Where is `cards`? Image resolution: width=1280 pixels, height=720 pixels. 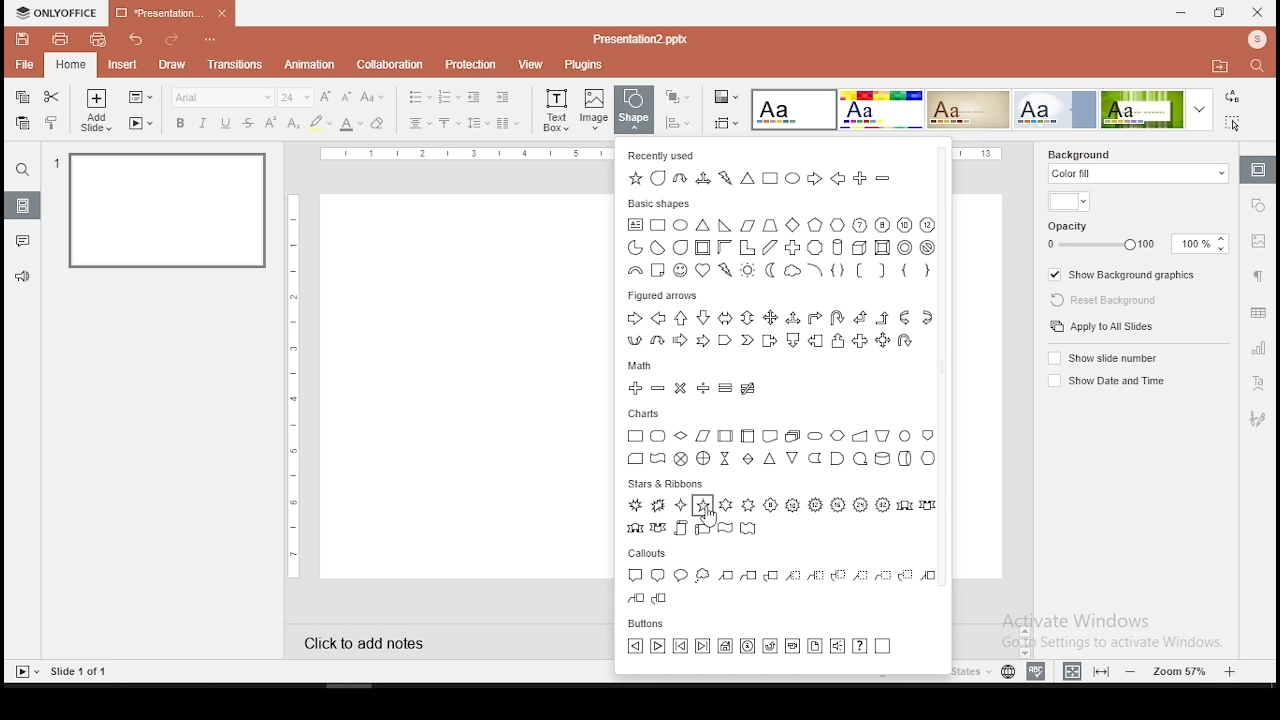 cards is located at coordinates (646, 411).